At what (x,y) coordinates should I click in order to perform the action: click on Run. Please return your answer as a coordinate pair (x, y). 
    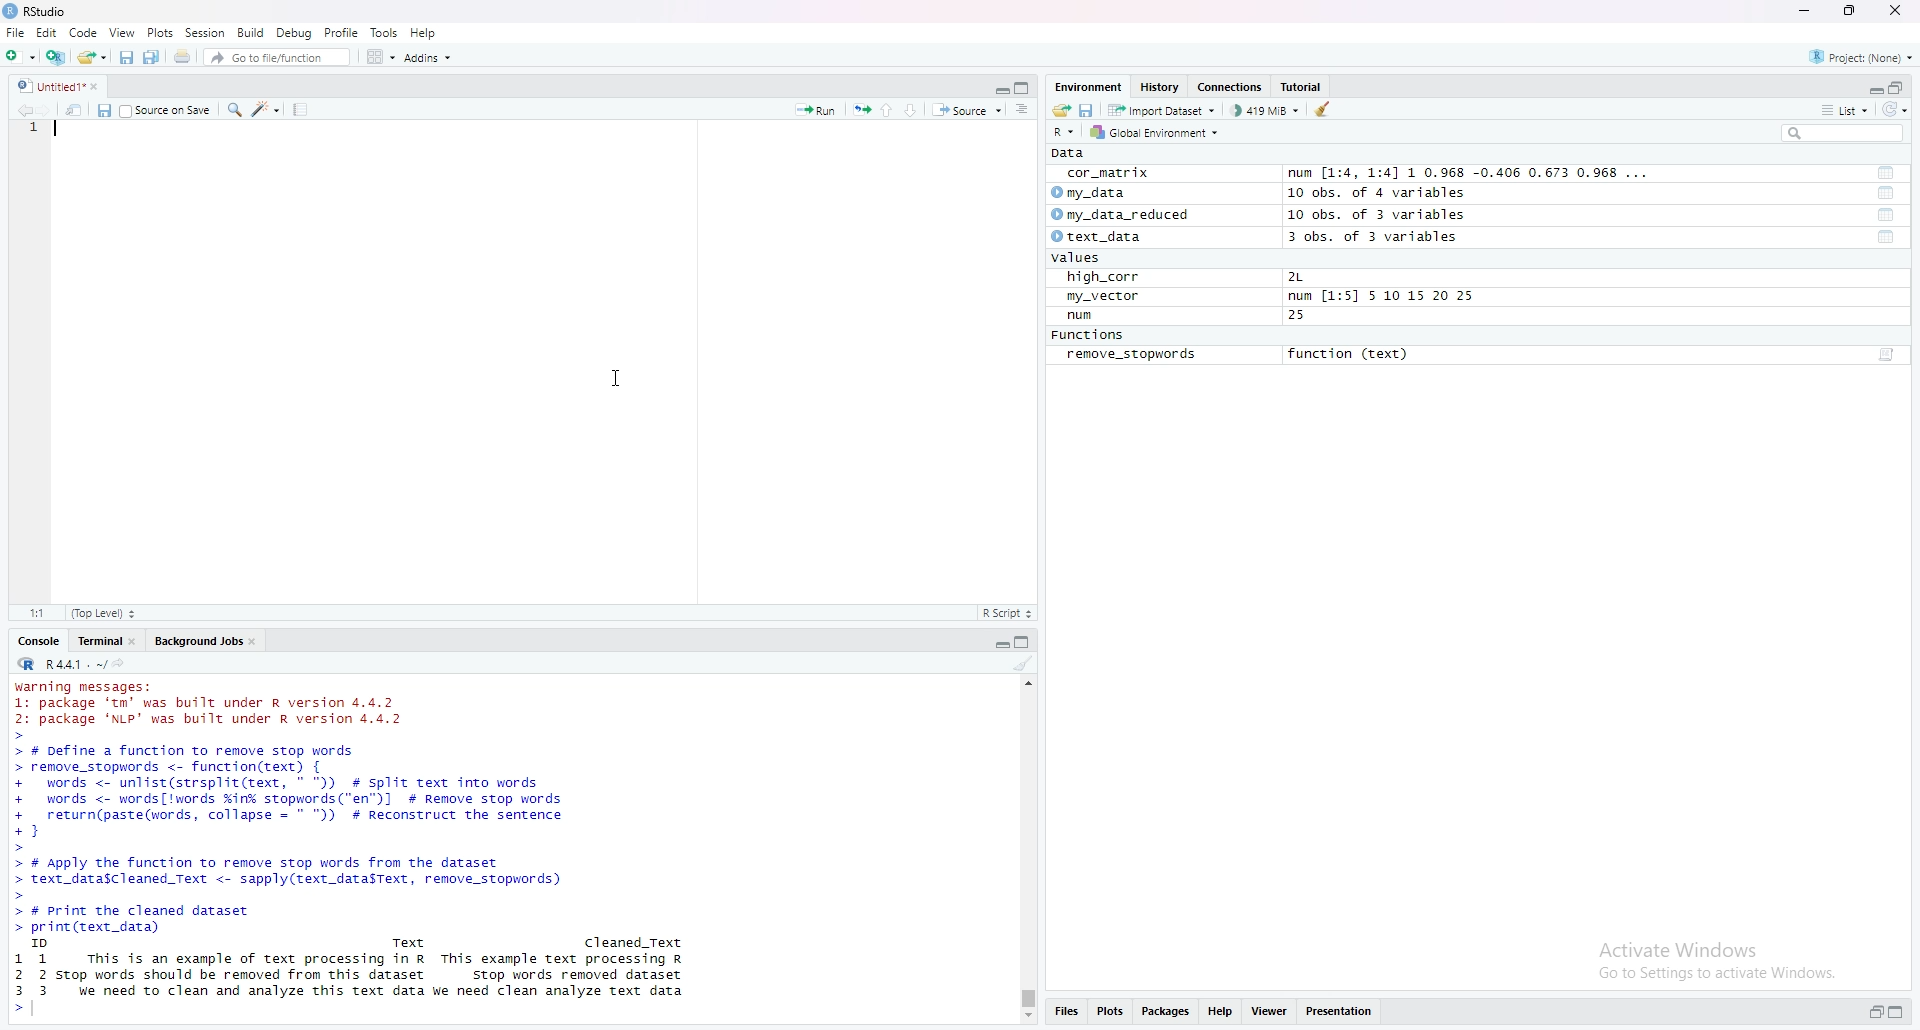
    Looking at the image, I should click on (818, 110).